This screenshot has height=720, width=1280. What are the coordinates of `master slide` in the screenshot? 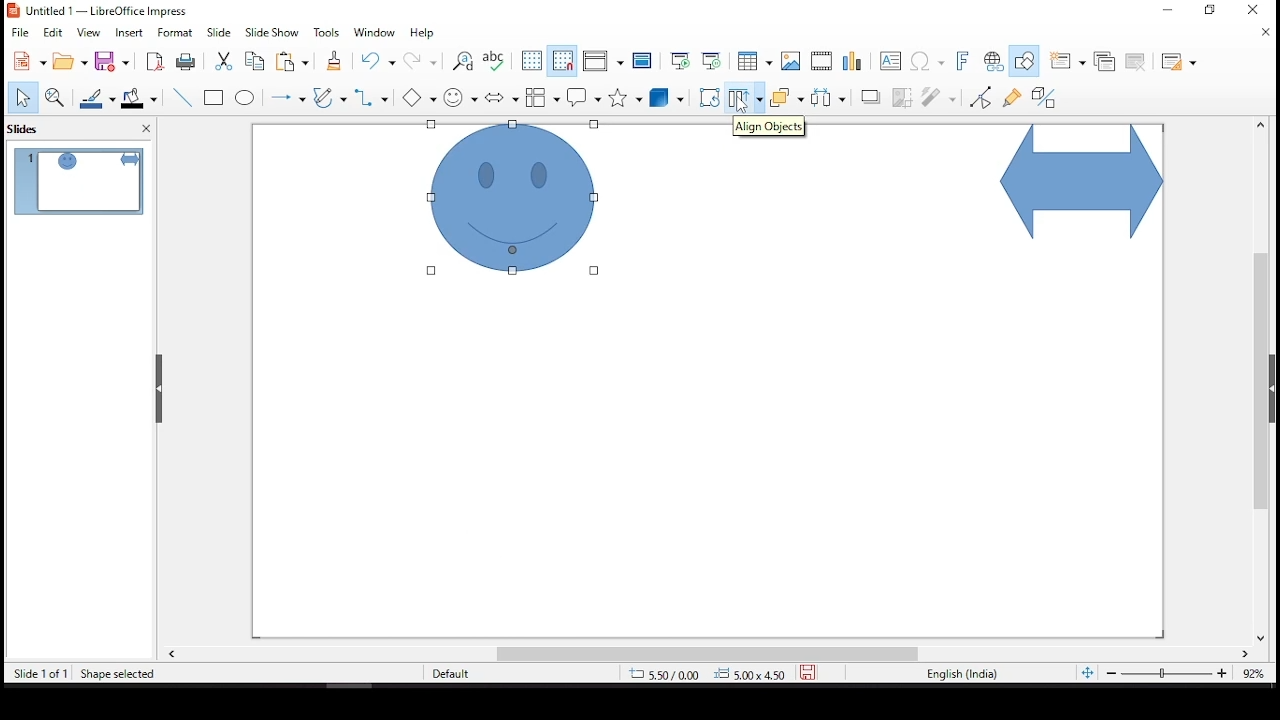 It's located at (643, 61).